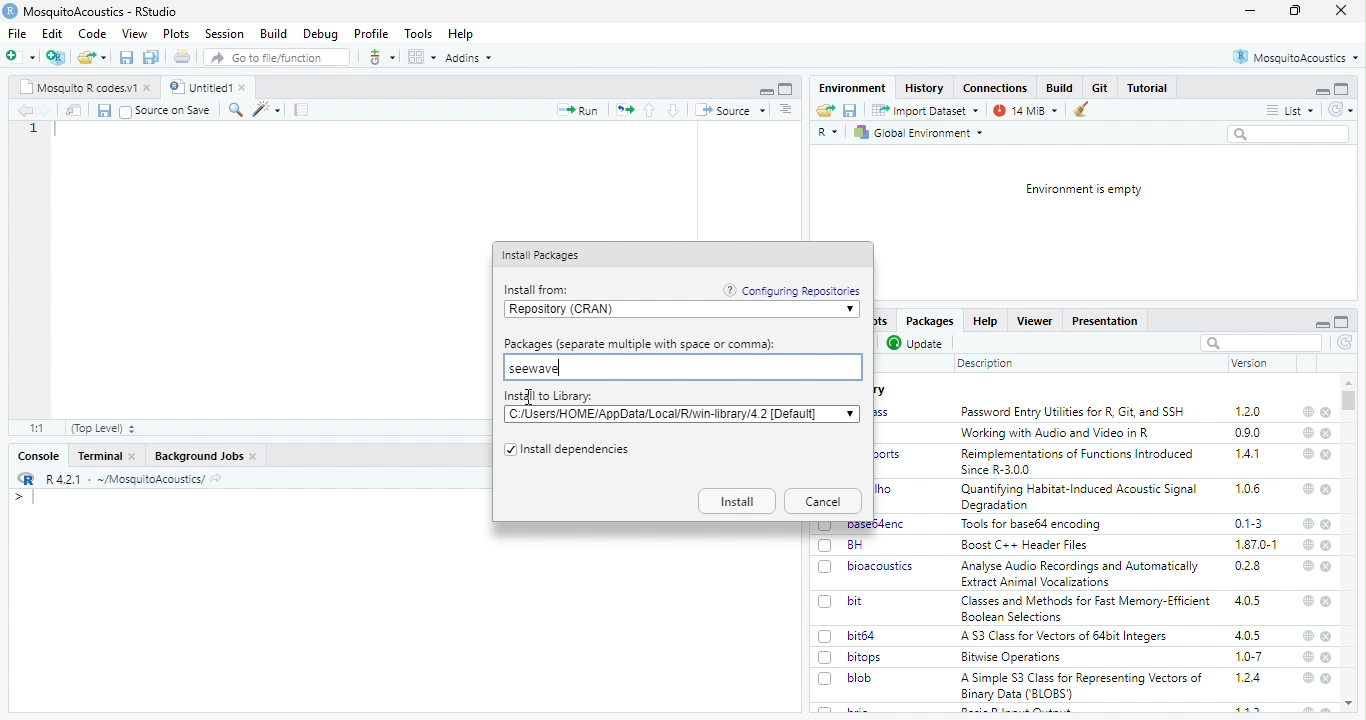  What do you see at coordinates (1310, 657) in the screenshot?
I see `web` at bounding box center [1310, 657].